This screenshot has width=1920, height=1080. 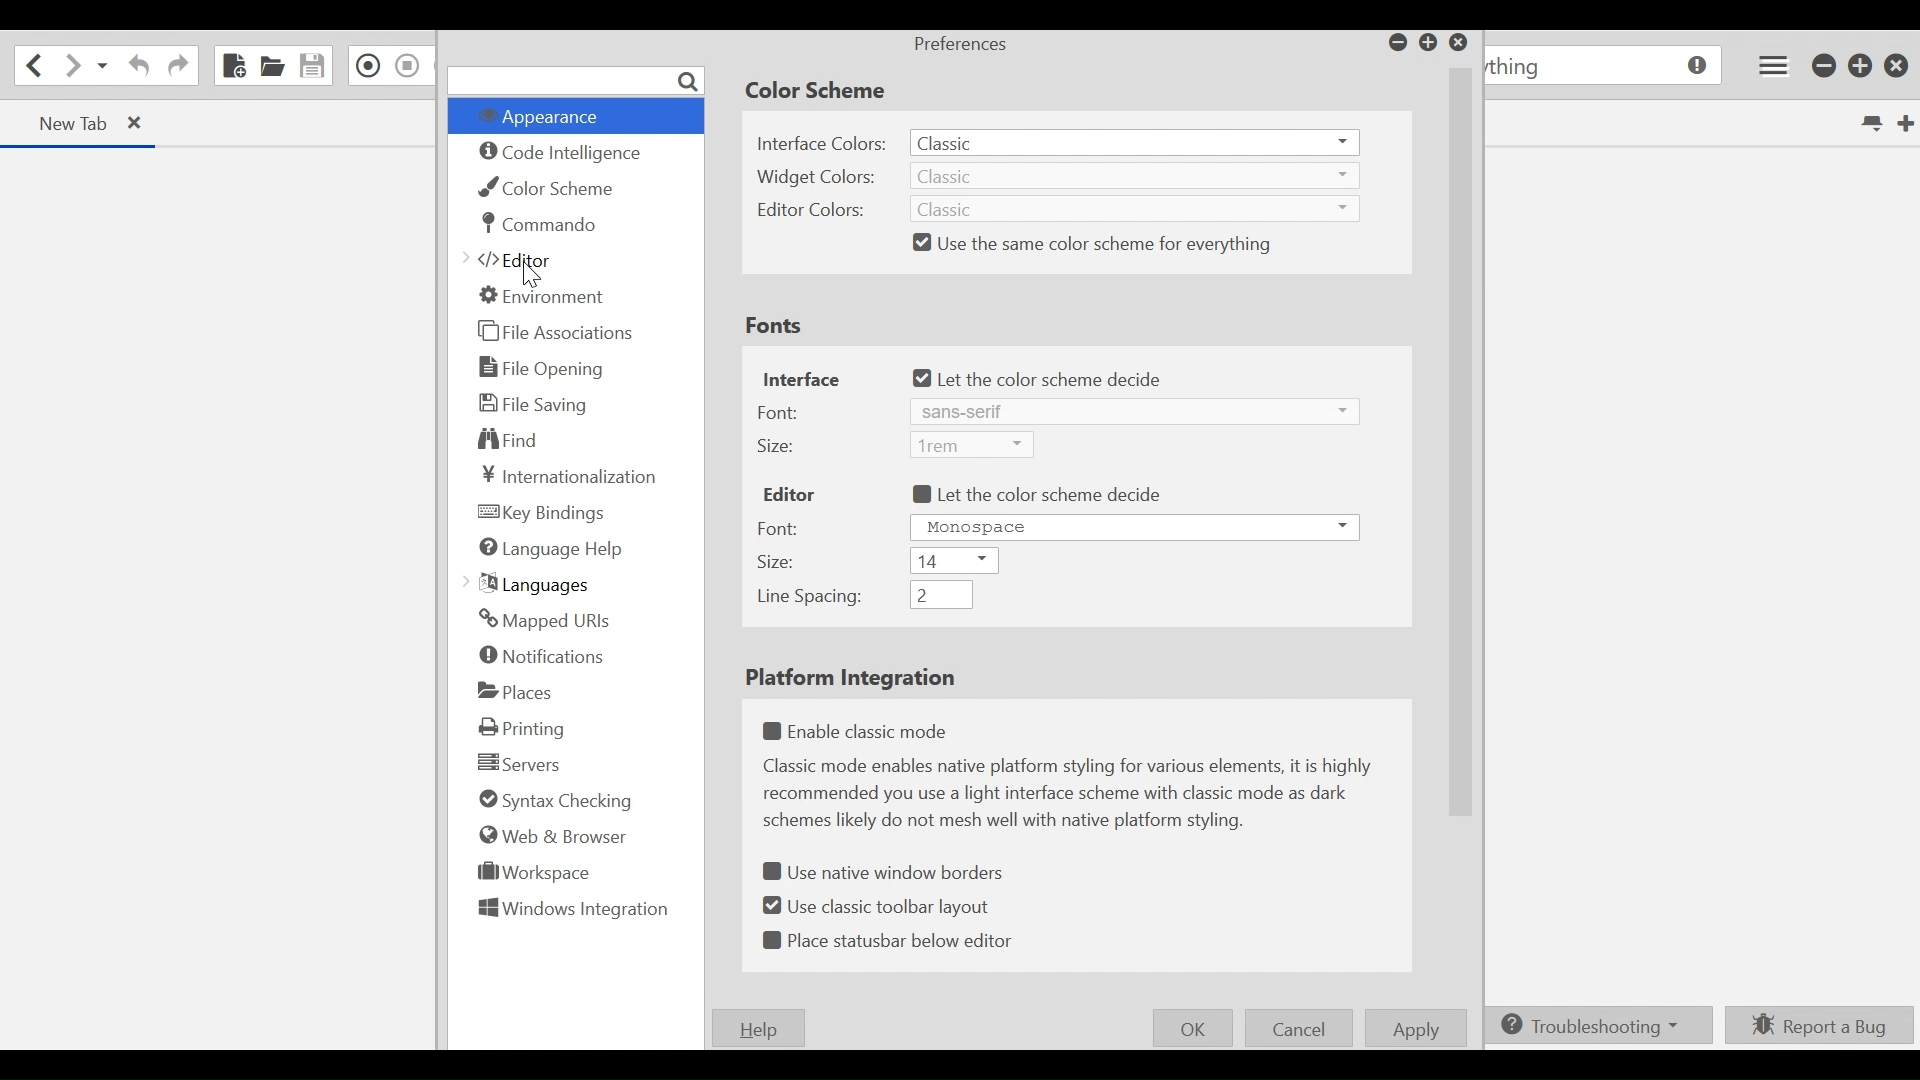 I want to click on Current Tab, so click(x=82, y=125).